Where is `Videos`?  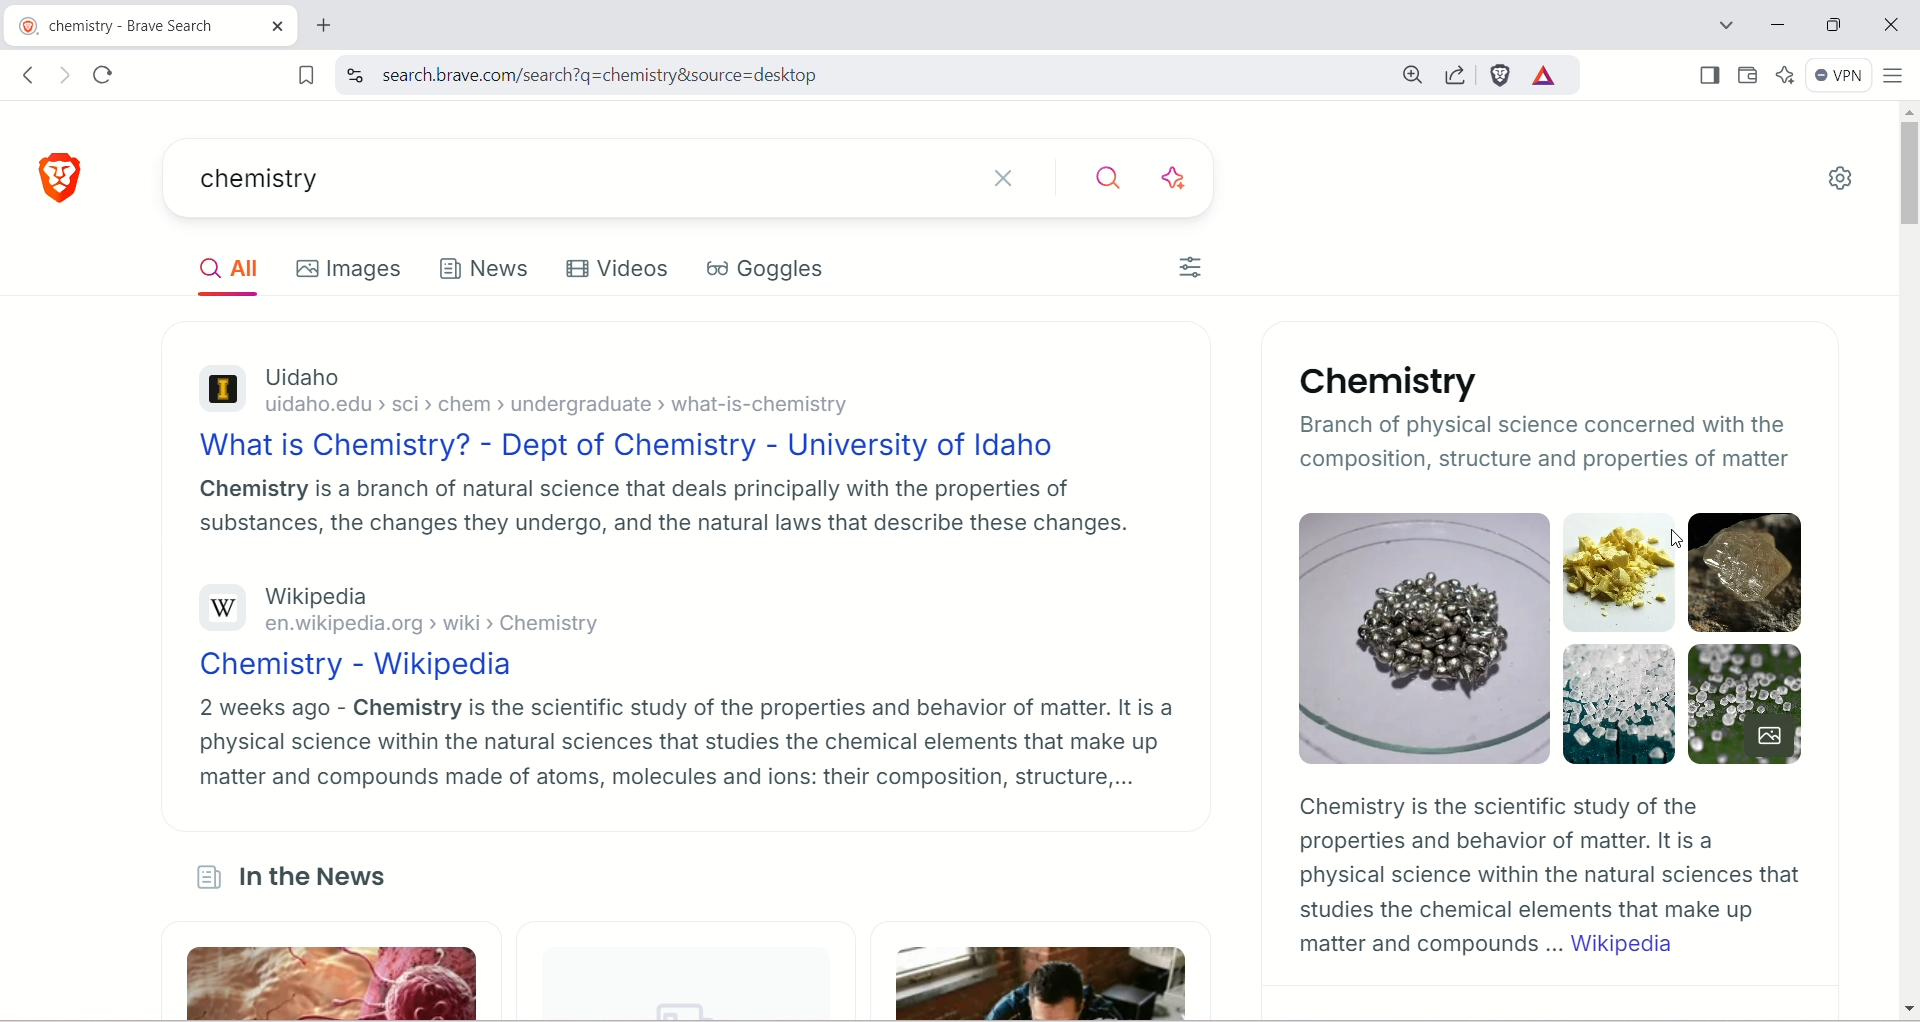 Videos is located at coordinates (615, 268).